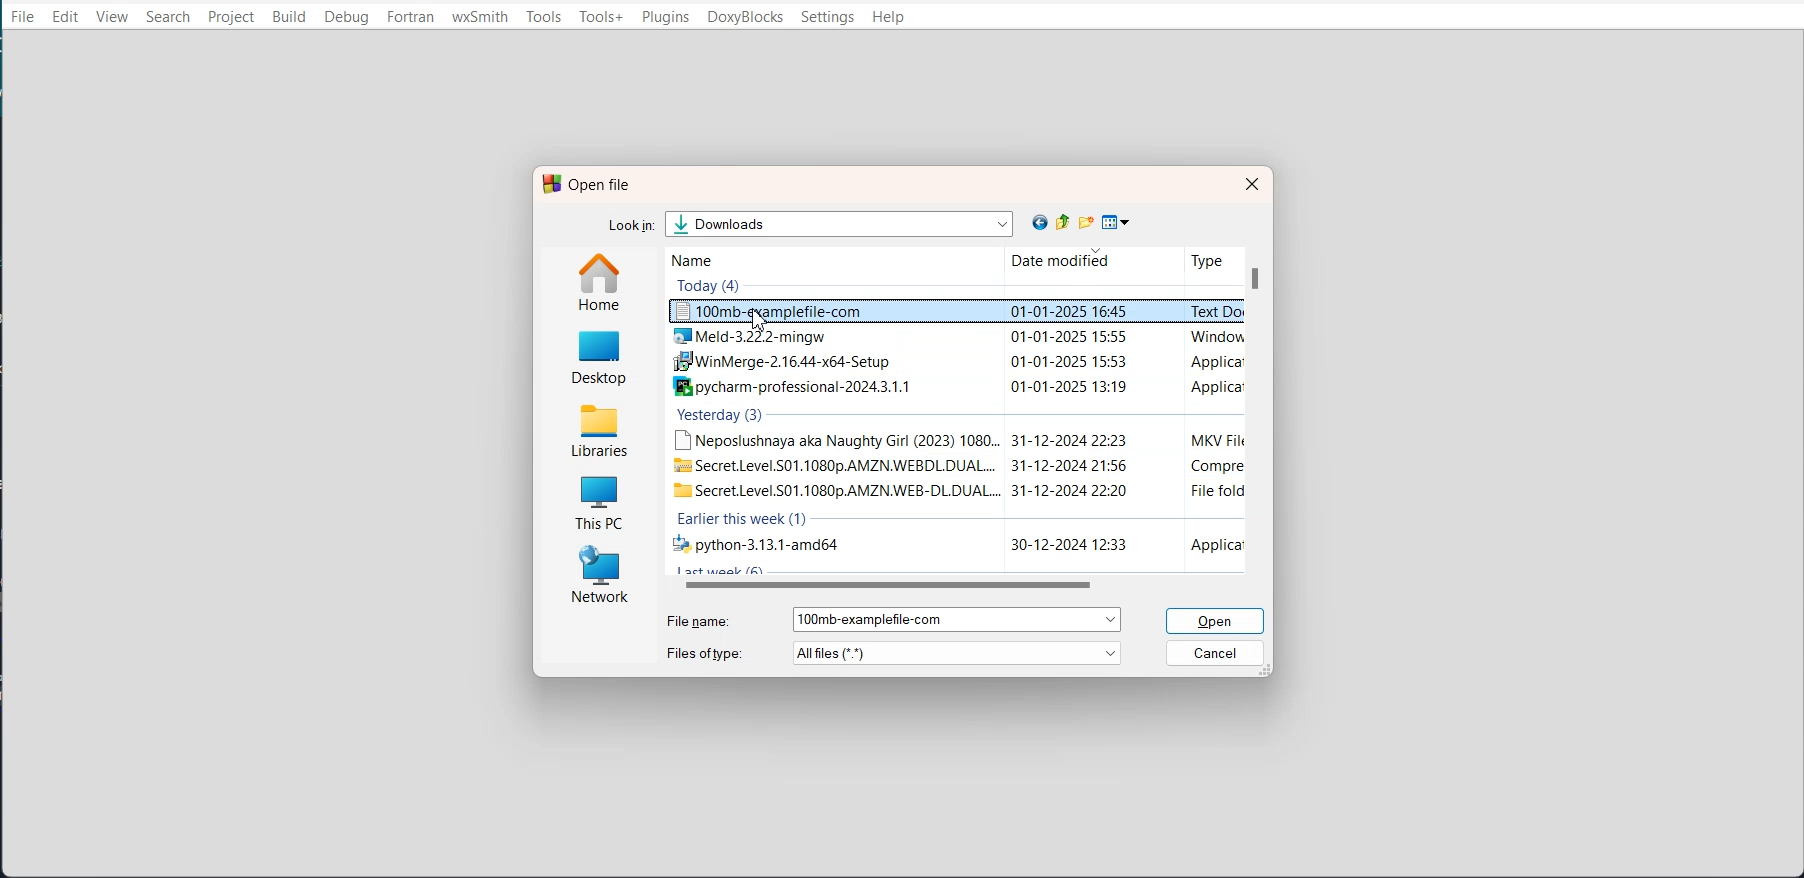  I want to click on Libraries, so click(600, 427).